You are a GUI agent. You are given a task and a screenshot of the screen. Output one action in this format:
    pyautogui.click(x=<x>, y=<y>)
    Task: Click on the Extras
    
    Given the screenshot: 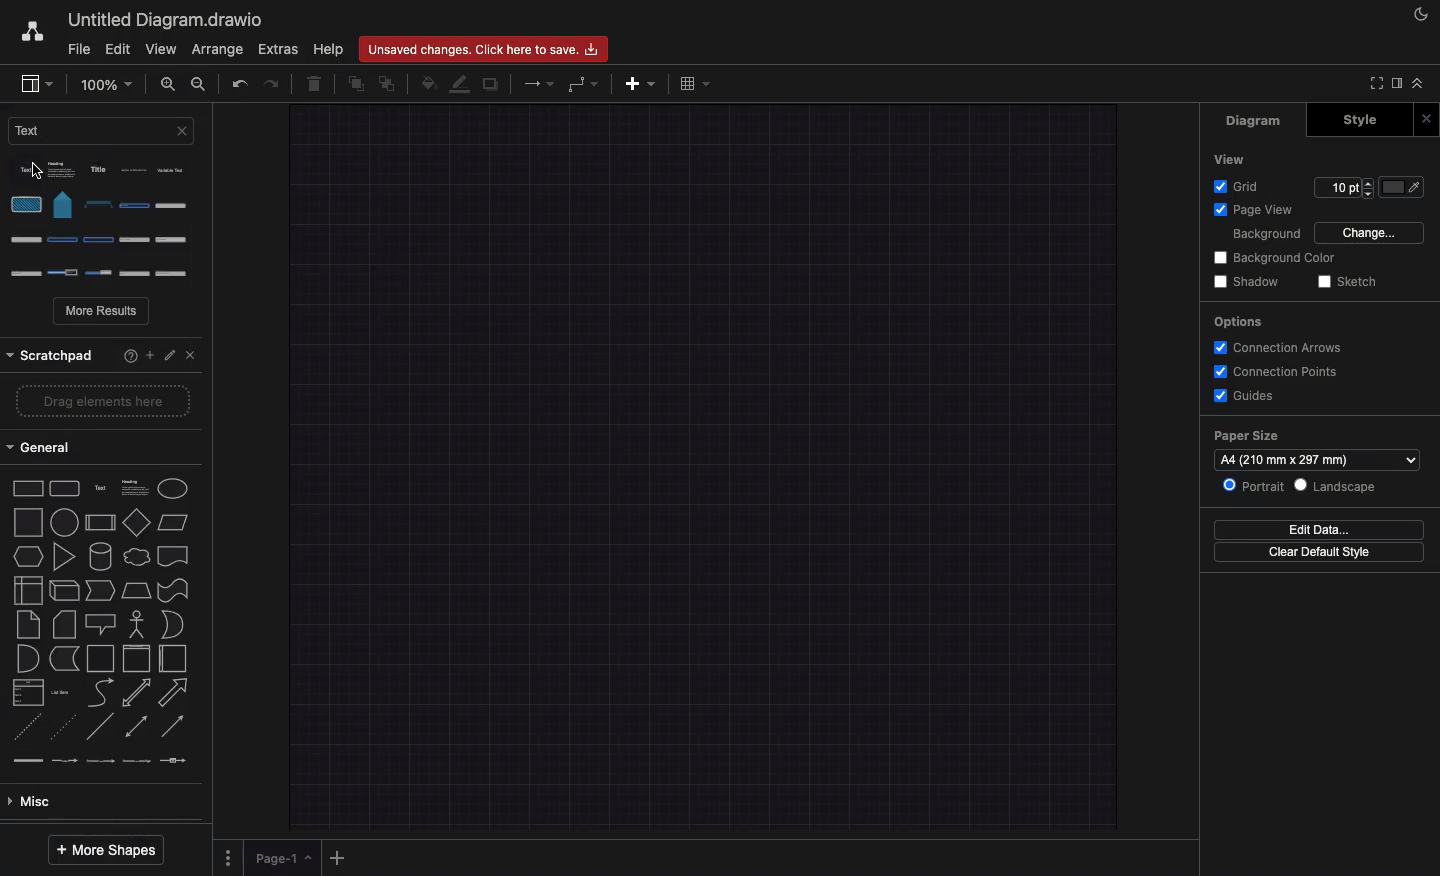 What is the action you would take?
    pyautogui.click(x=277, y=49)
    